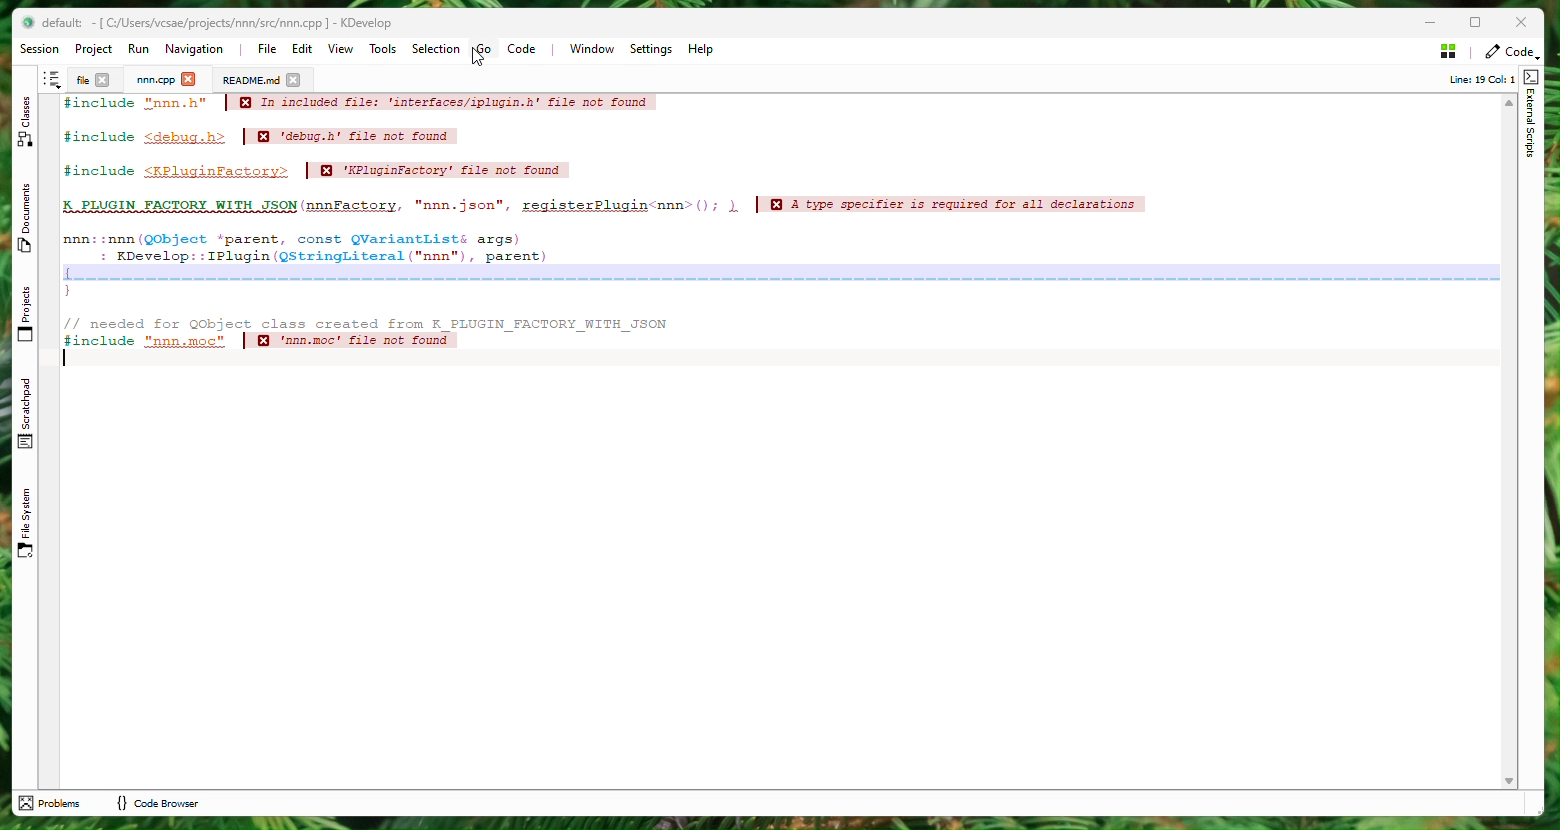 The width and height of the screenshot is (1560, 830). I want to click on Code, so click(527, 51).